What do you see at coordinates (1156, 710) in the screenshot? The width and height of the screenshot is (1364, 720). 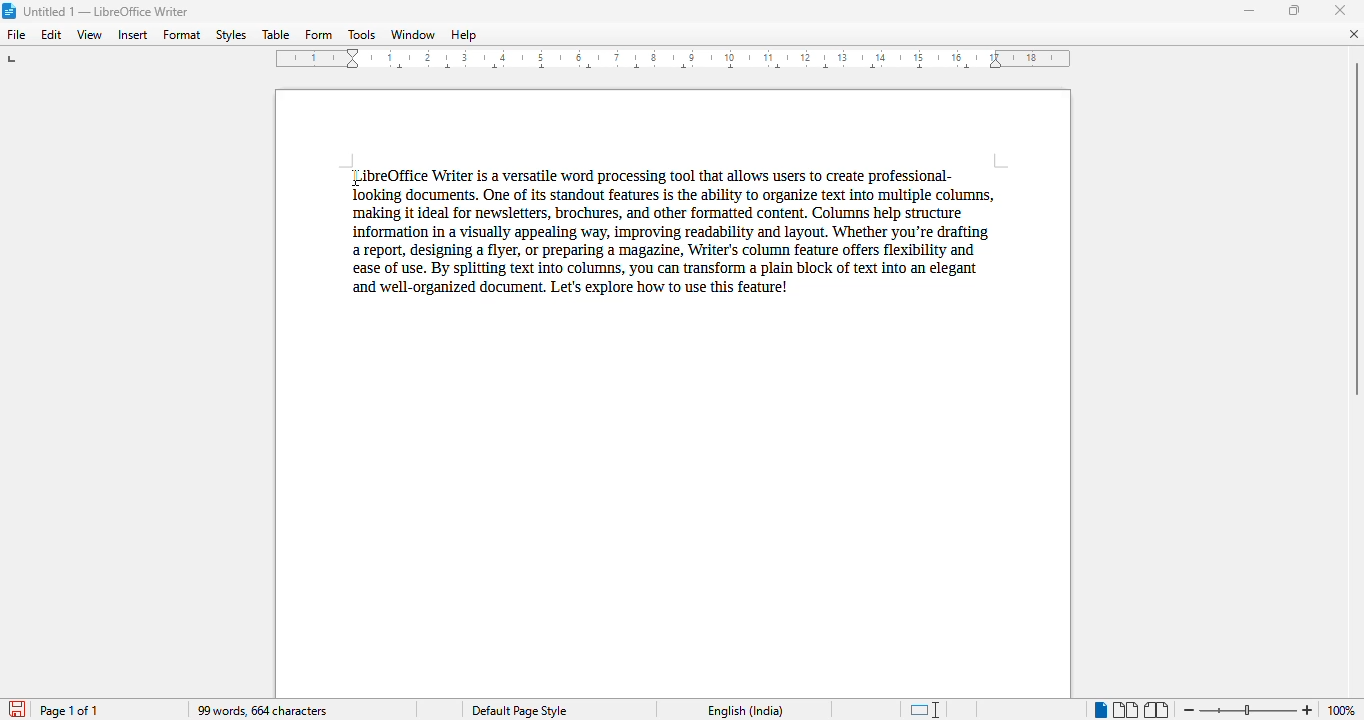 I see `book view` at bounding box center [1156, 710].